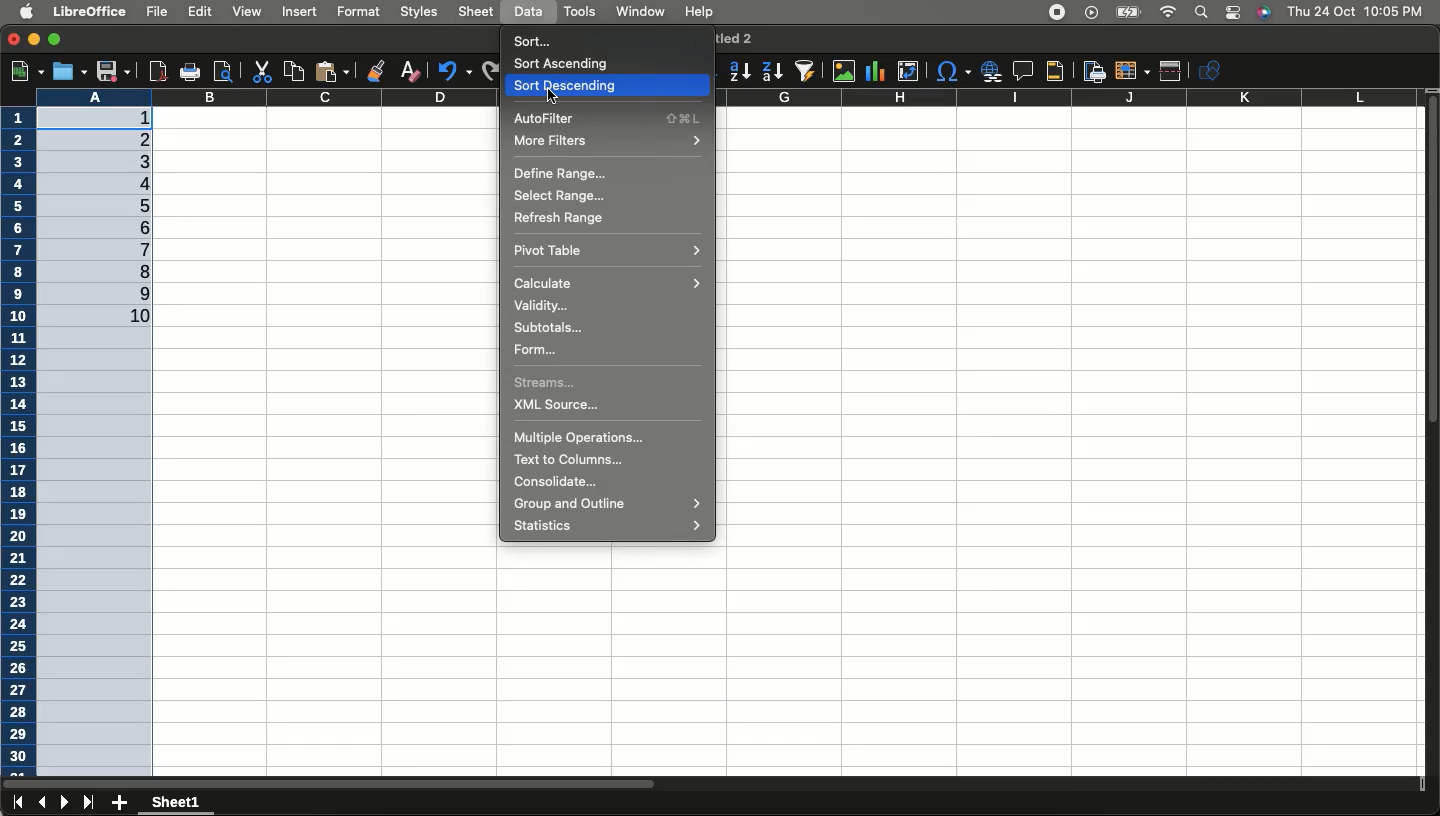  Describe the element at coordinates (734, 37) in the screenshot. I see `Untitled 2` at that location.